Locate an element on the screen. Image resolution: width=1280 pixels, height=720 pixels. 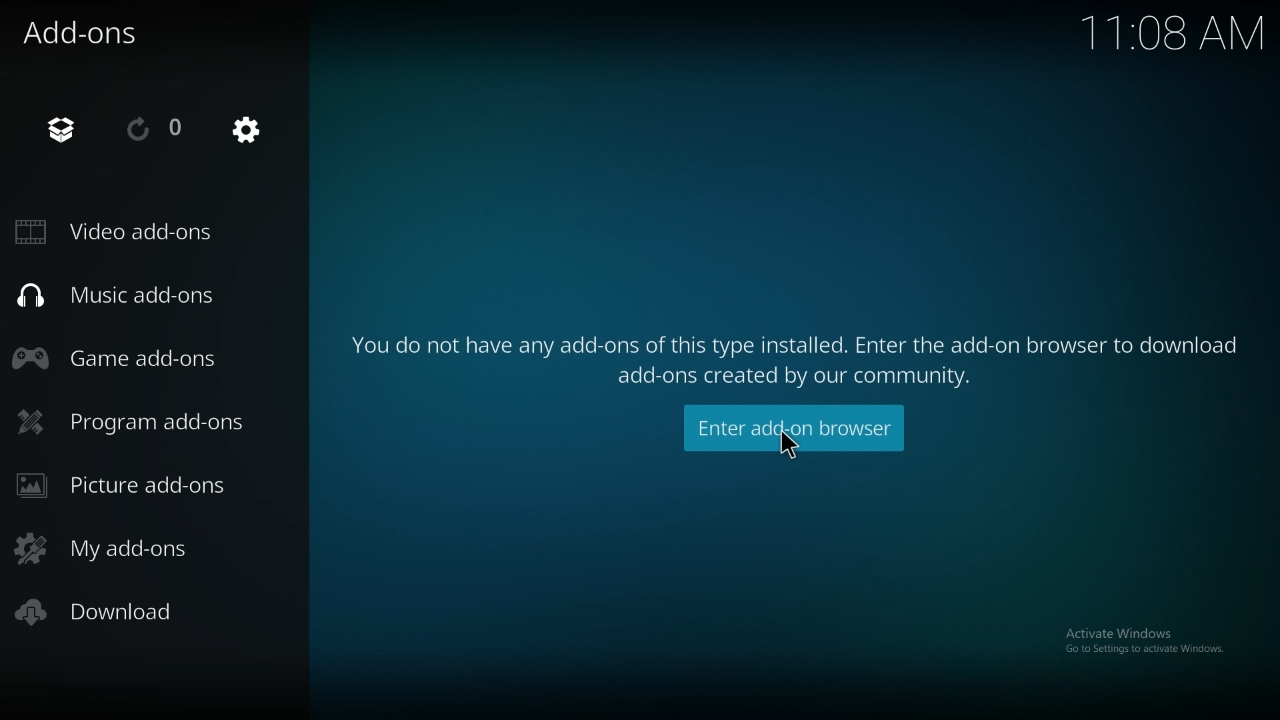
installed is located at coordinates (63, 130).